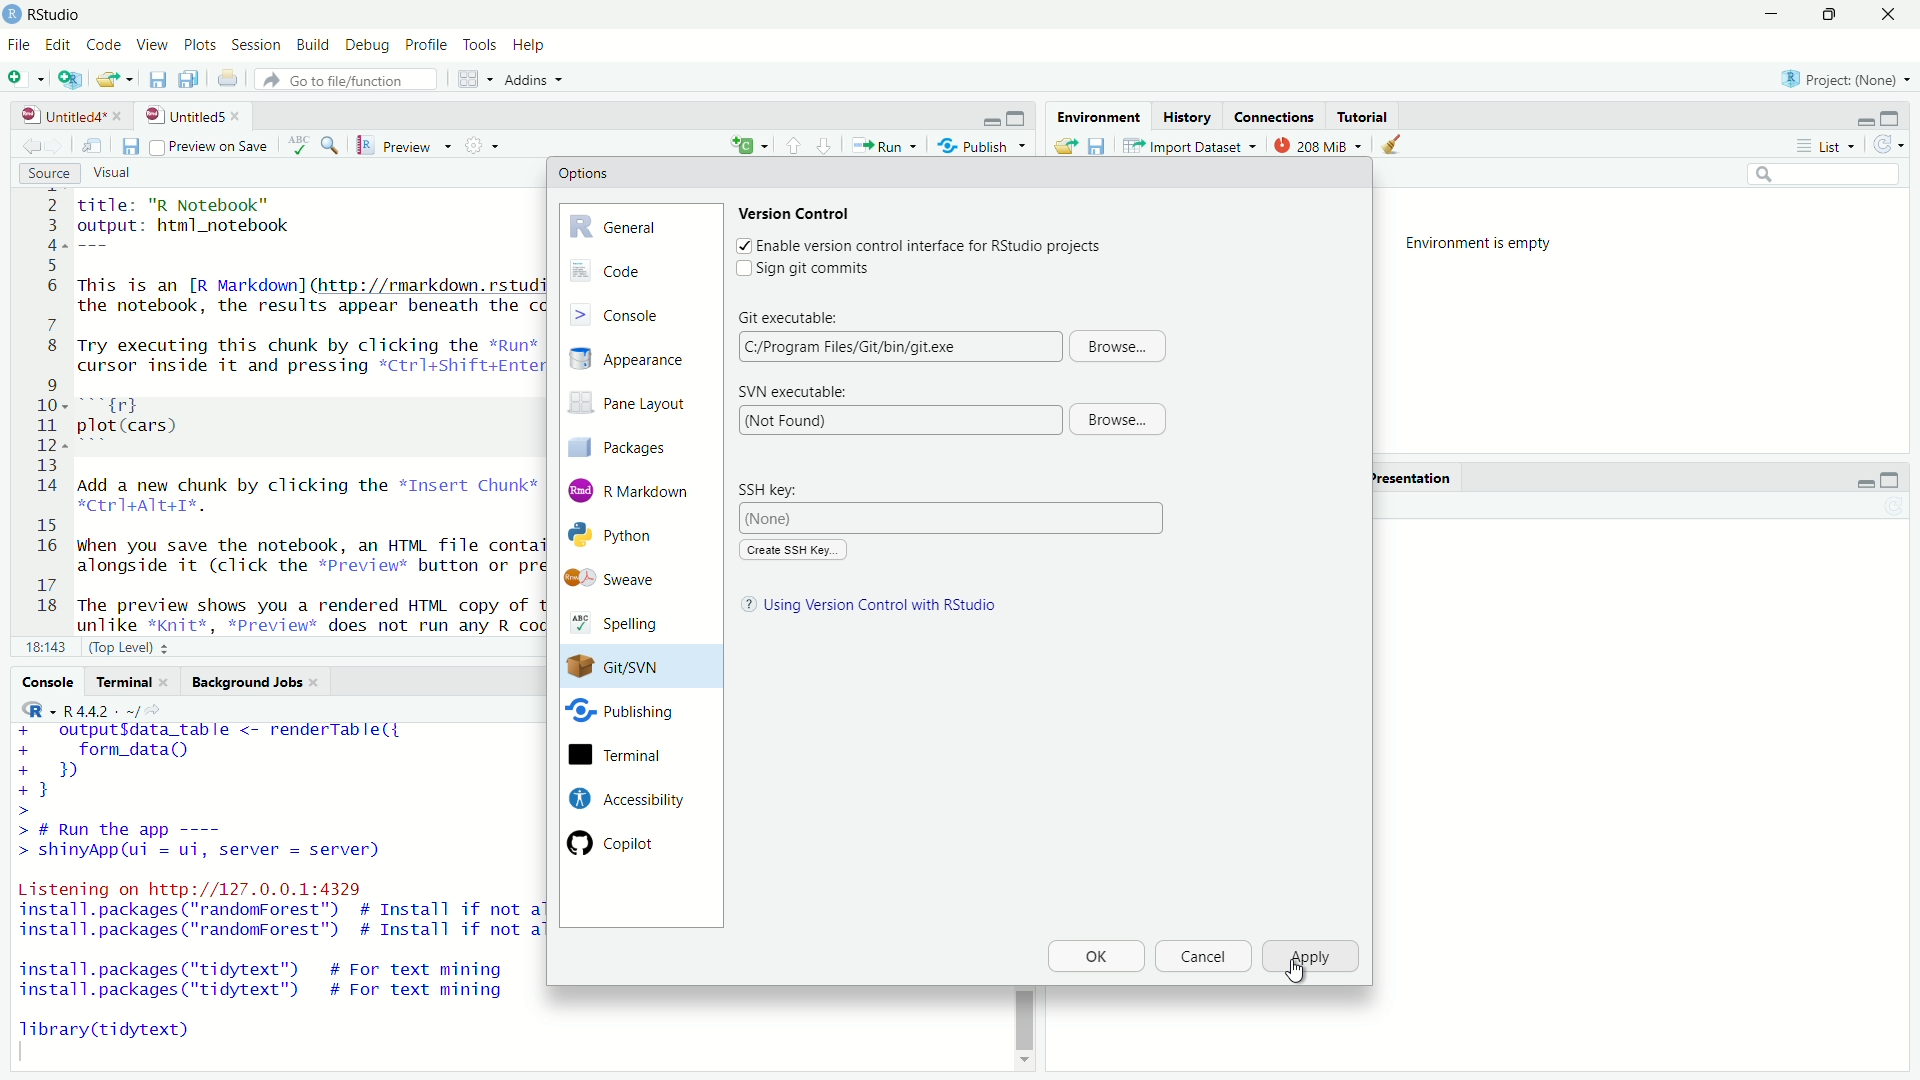 The width and height of the screenshot is (1920, 1080). I want to click on C Add menu, so click(749, 143).